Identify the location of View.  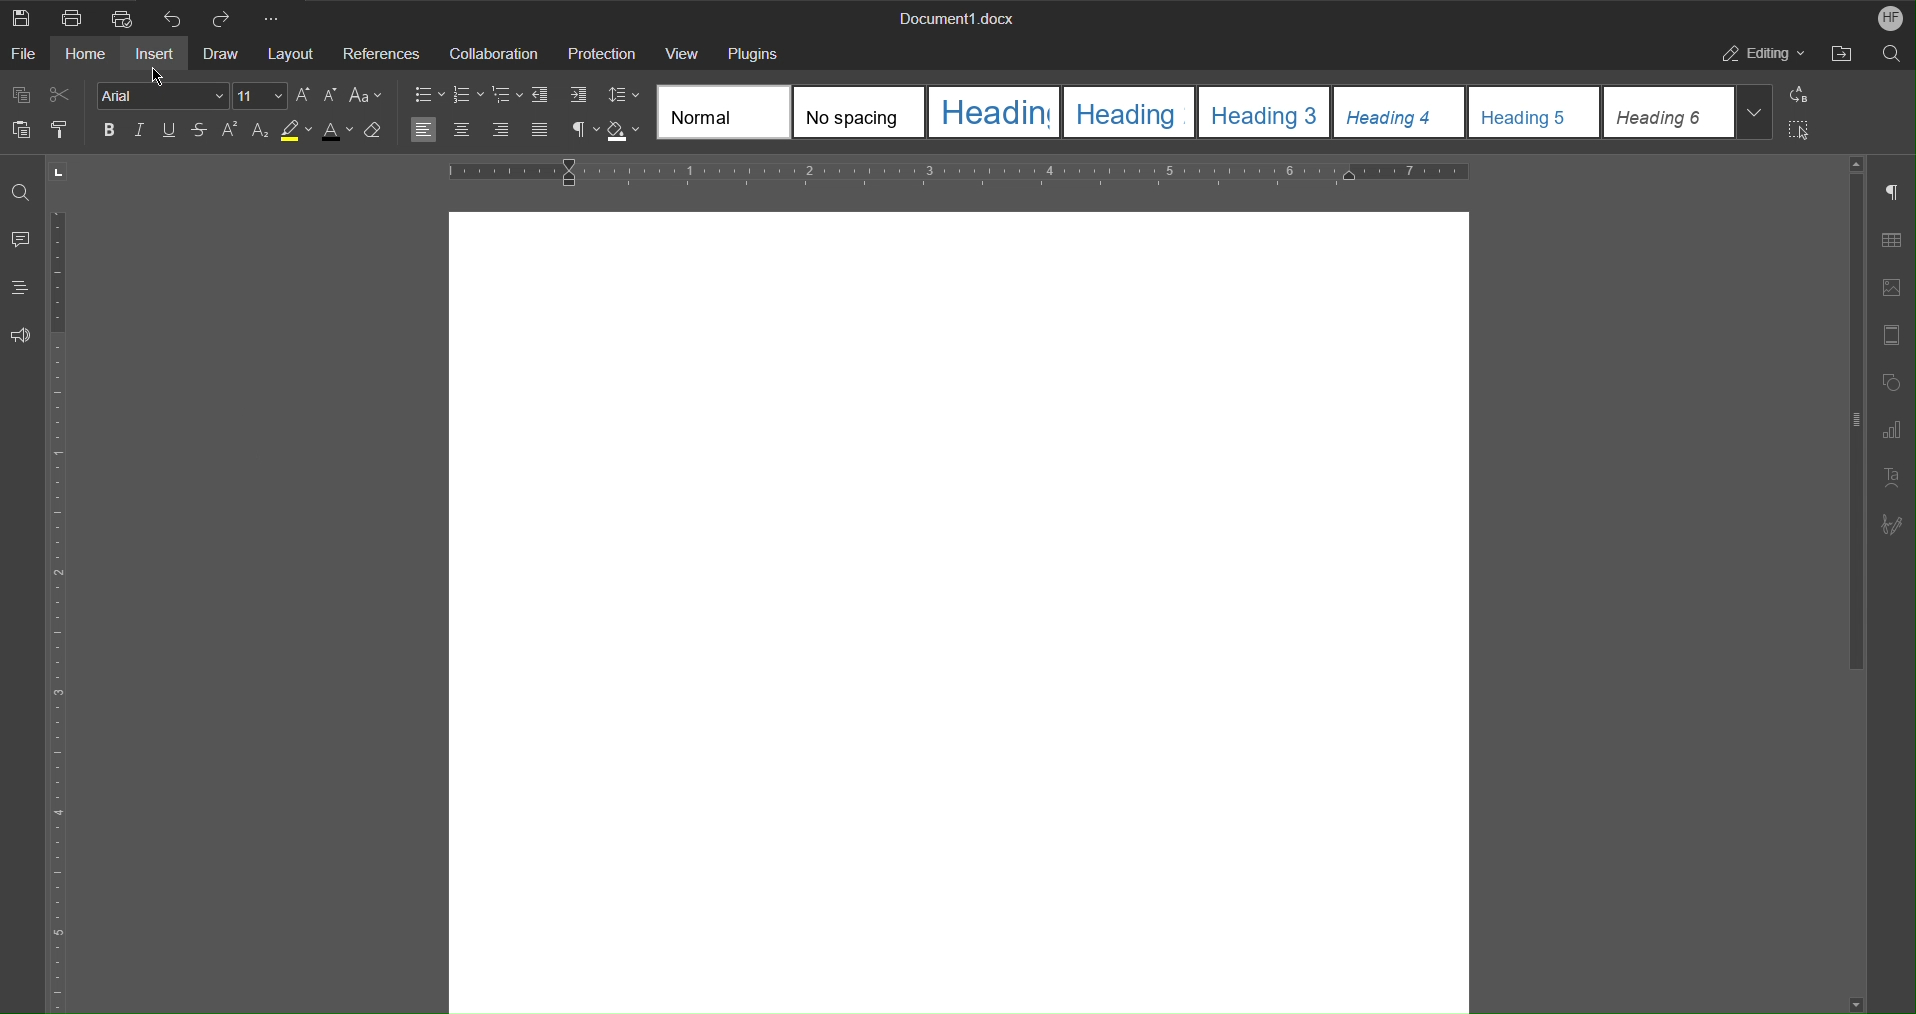
(686, 51).